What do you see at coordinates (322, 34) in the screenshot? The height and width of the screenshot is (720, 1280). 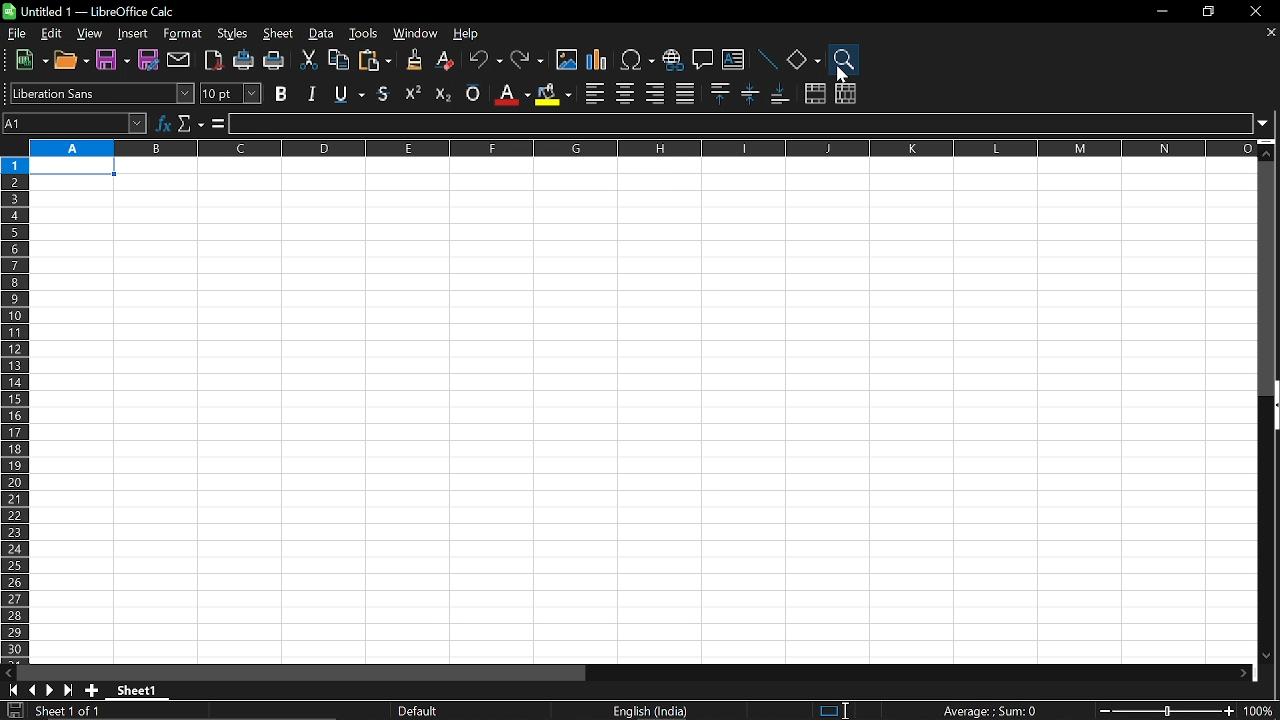 I see `data` at bounding box center [322, 34].